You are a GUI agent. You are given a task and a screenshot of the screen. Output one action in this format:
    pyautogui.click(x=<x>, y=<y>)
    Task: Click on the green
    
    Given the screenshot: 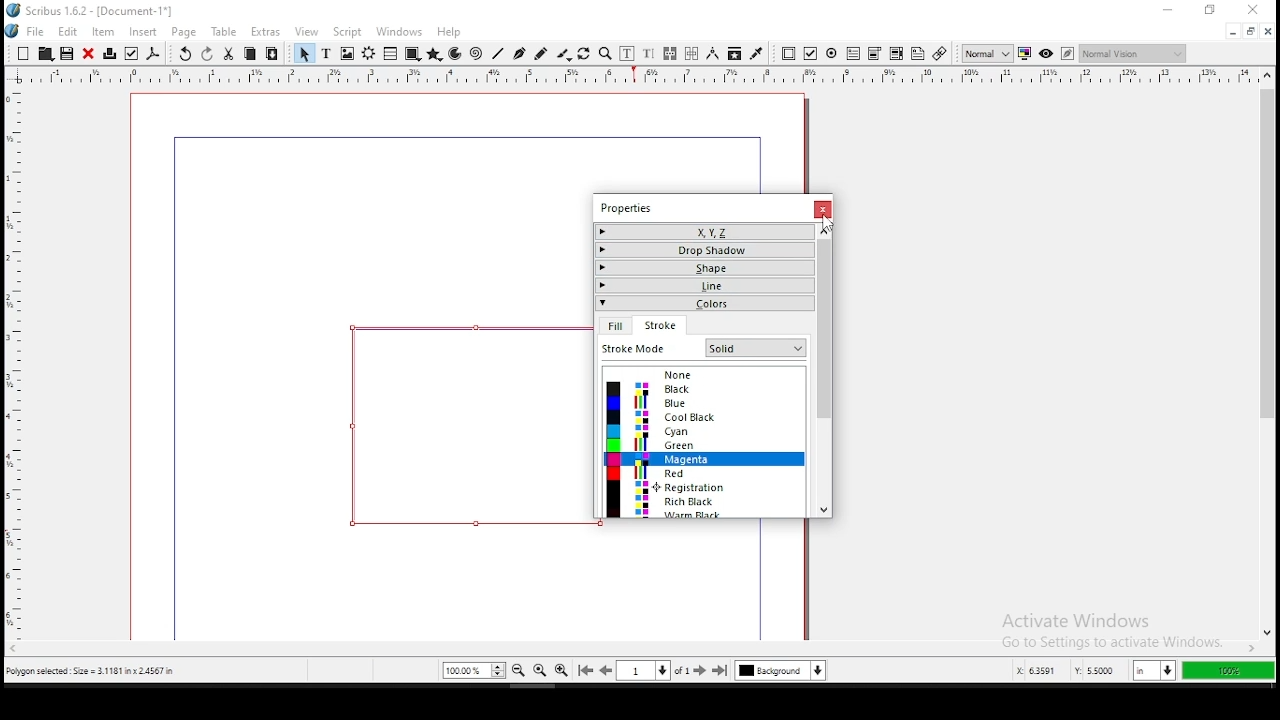 What is the action you would take?
    pyautogui.click(x=699, y=445)
    